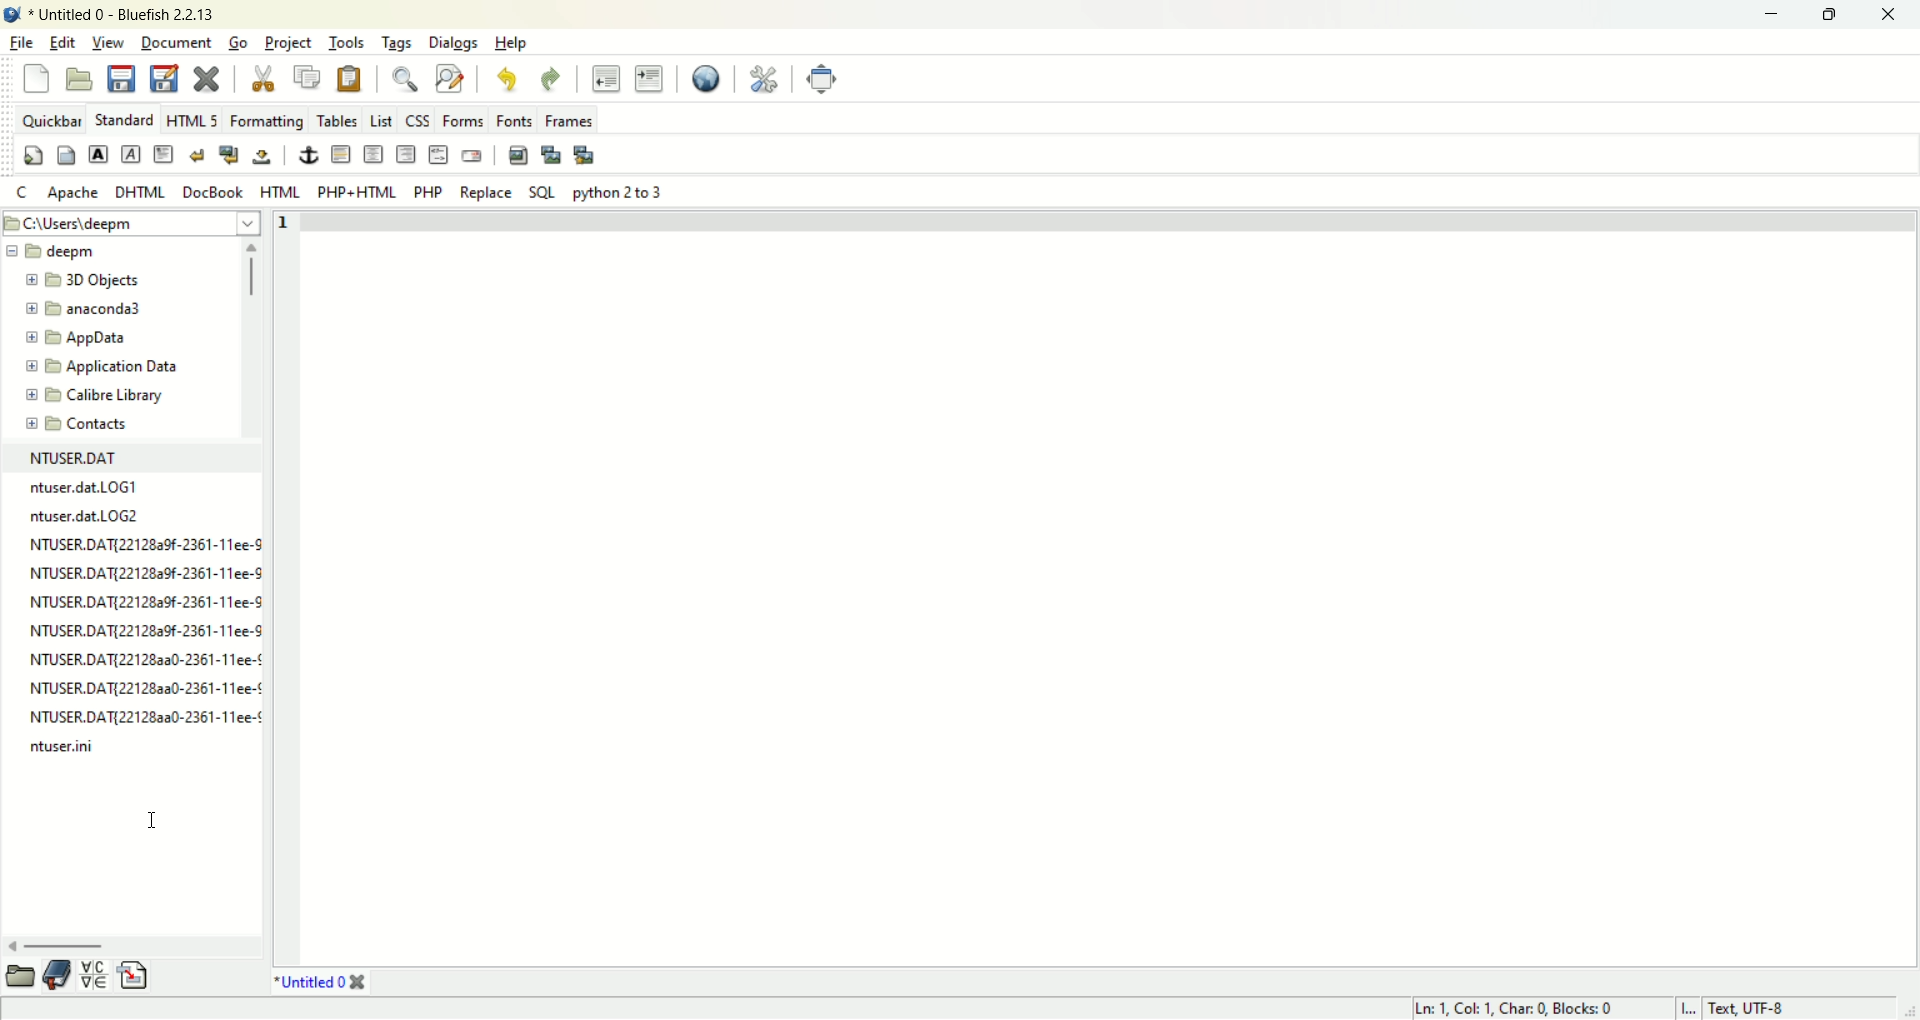 This screenshot has height=1020, width=1920. What do you see at coordinates (553, 156) in the screenshot?
I see `insert thumbnail` at bounding box center [553, 156].